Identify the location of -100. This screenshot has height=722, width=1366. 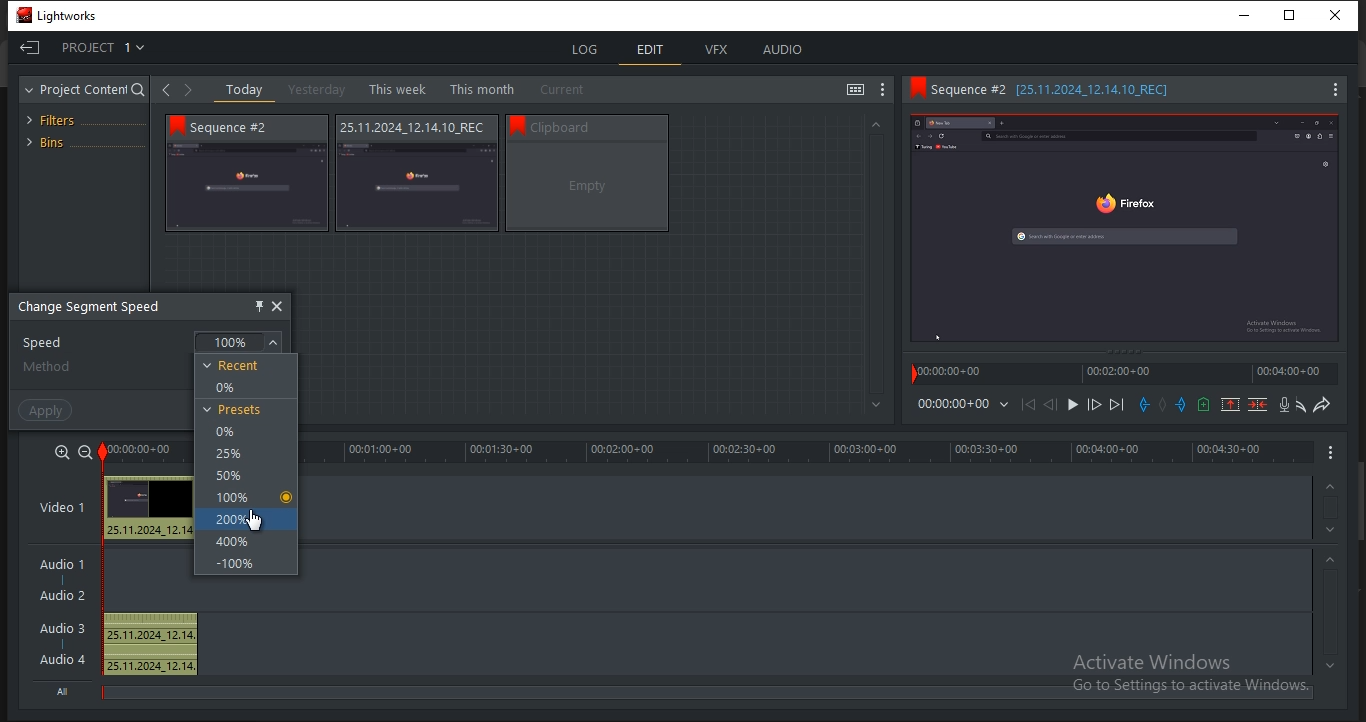
(240, 564).